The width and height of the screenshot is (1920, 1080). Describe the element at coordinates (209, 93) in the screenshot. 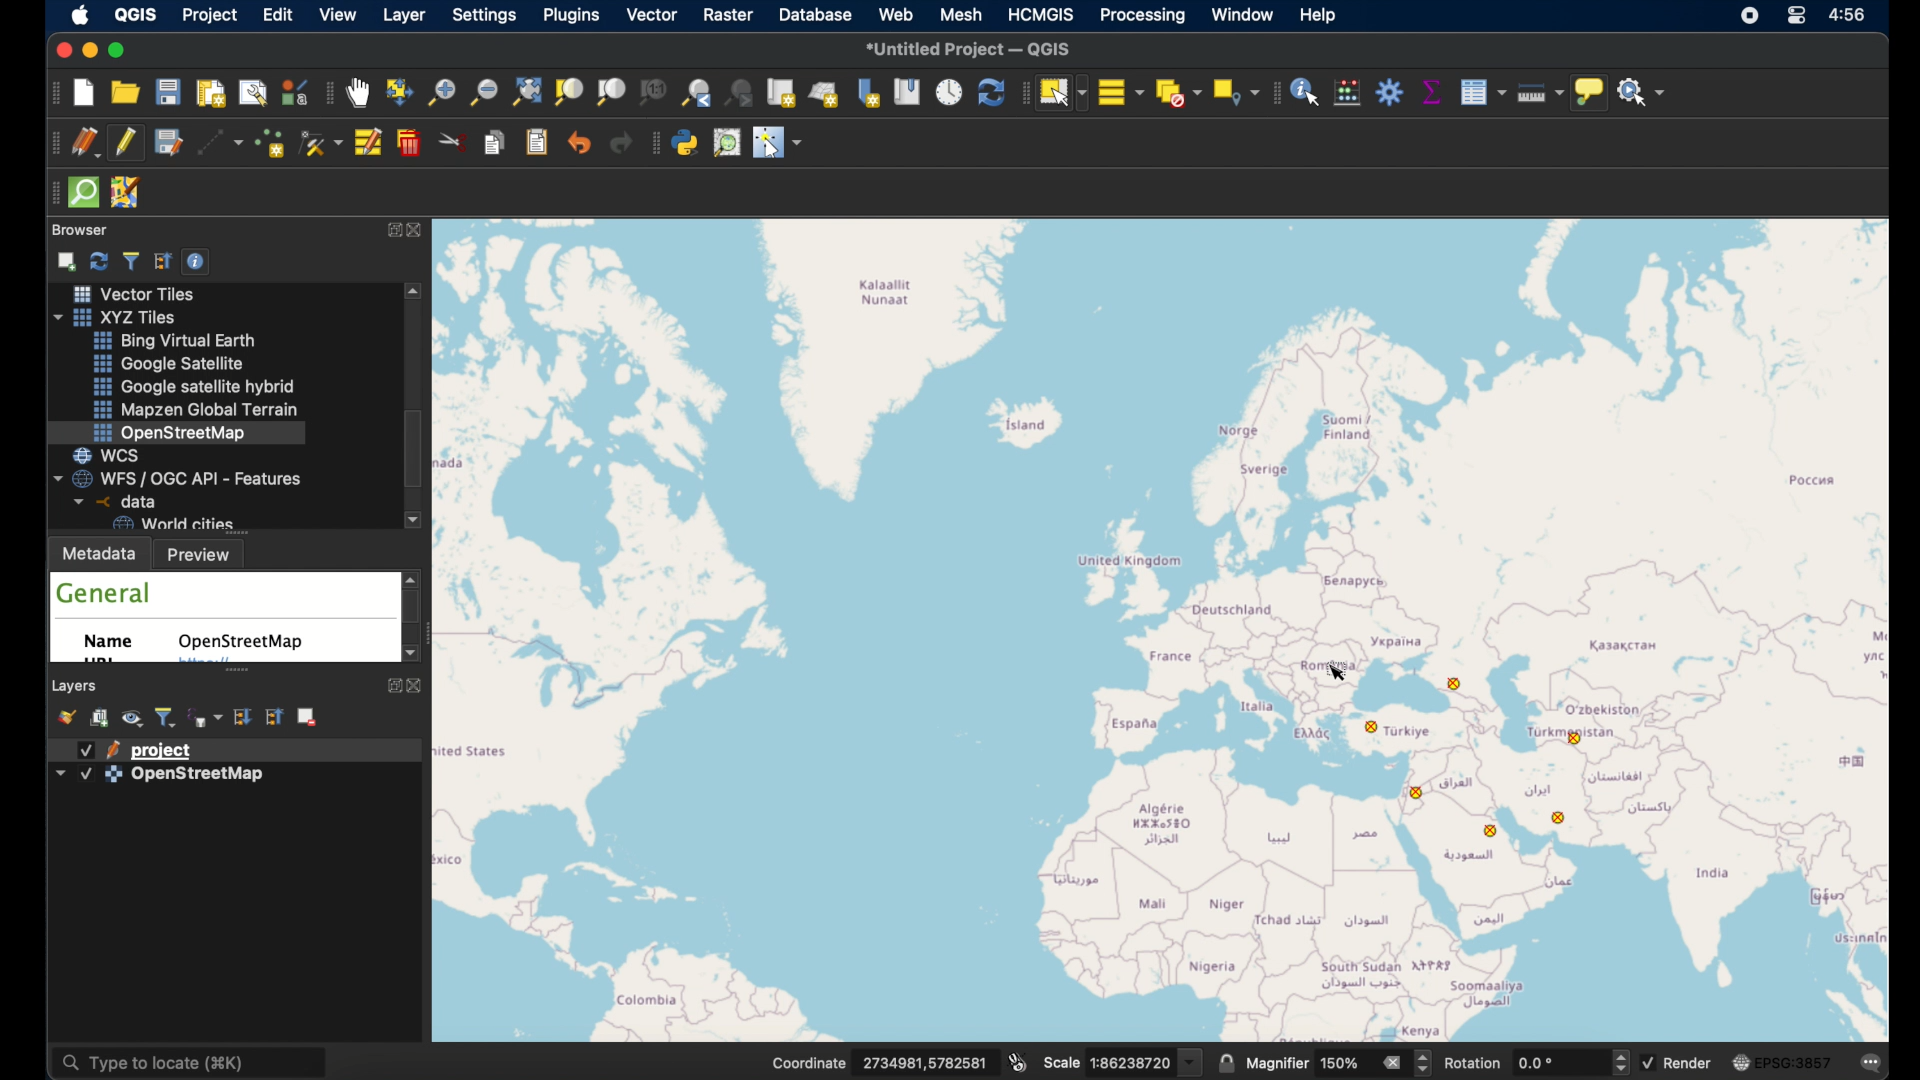

I see `new print layout` at that location.